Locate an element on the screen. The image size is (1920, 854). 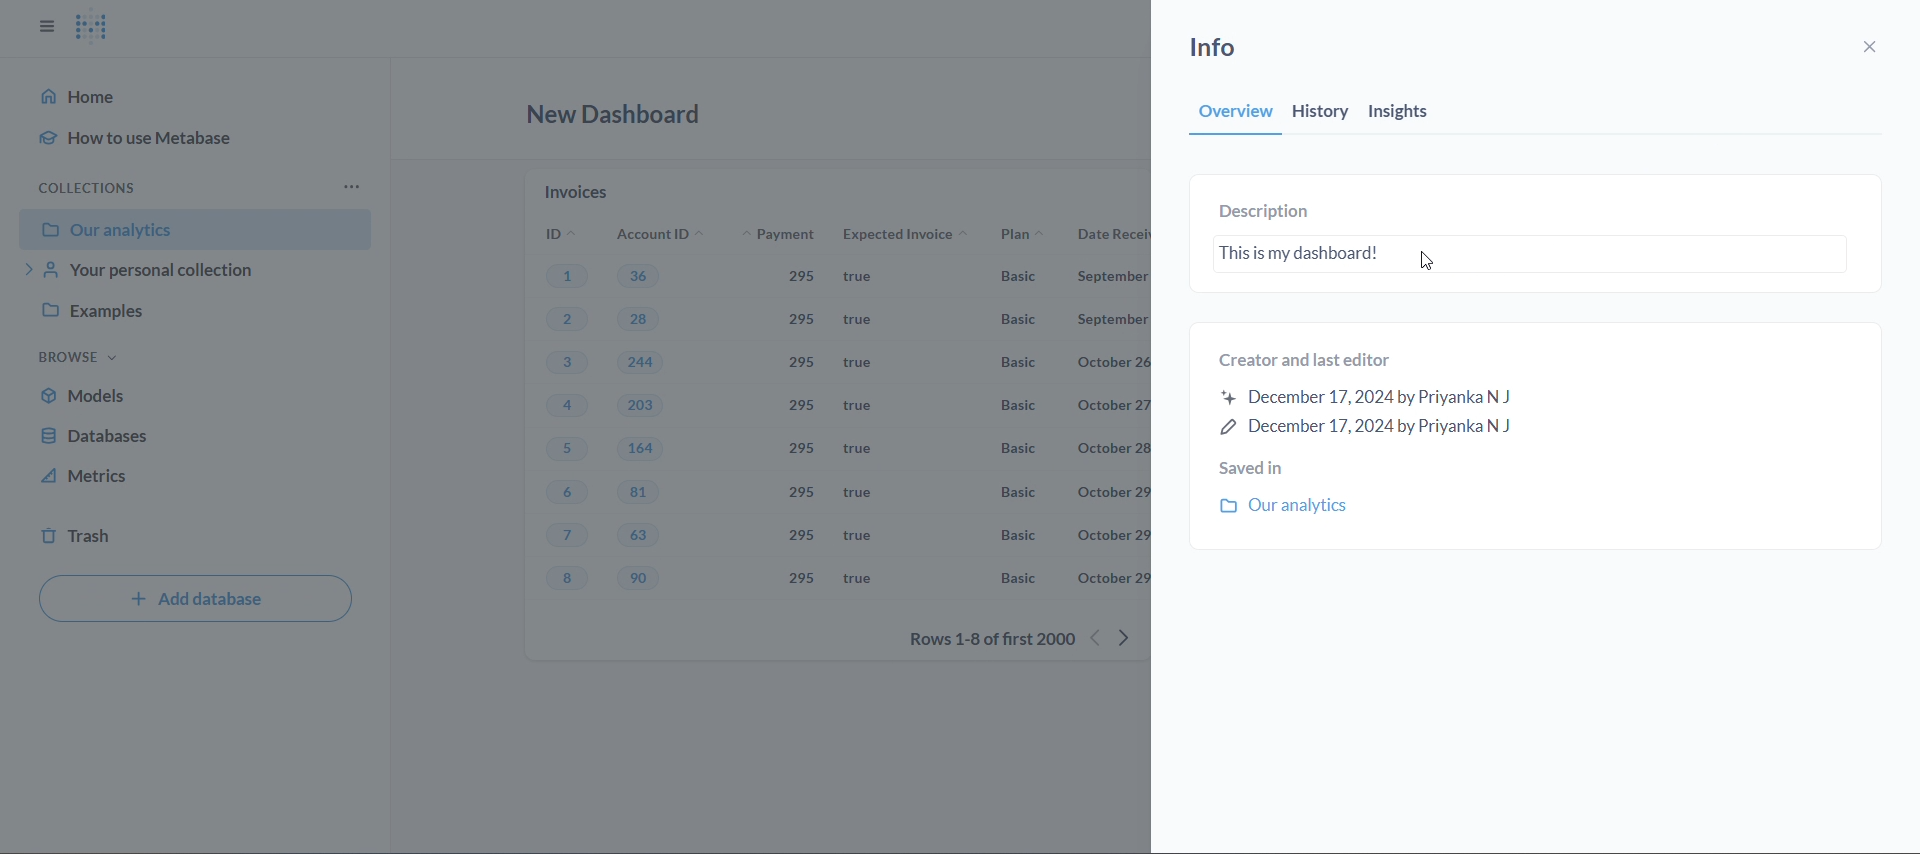
payment is located at coordinates (790, 236).